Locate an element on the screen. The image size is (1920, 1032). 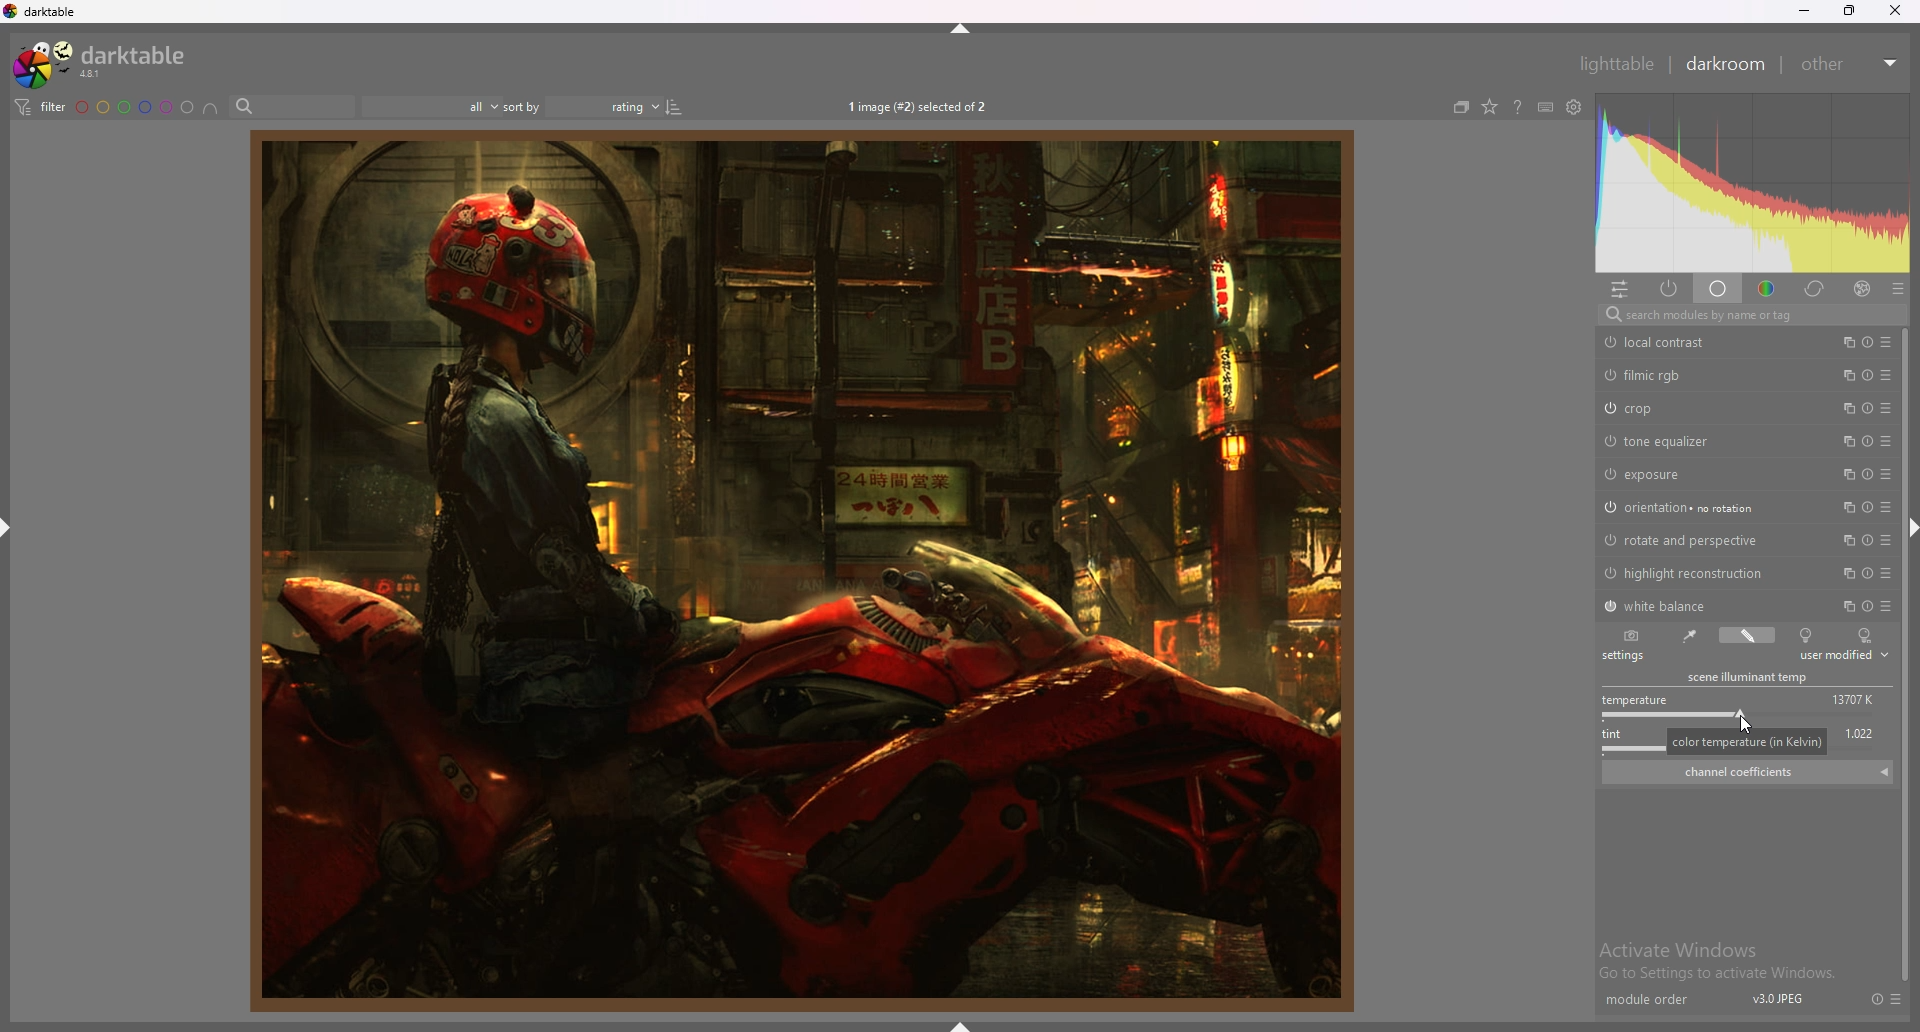
temperature description is located at coordinates (1748, 742).